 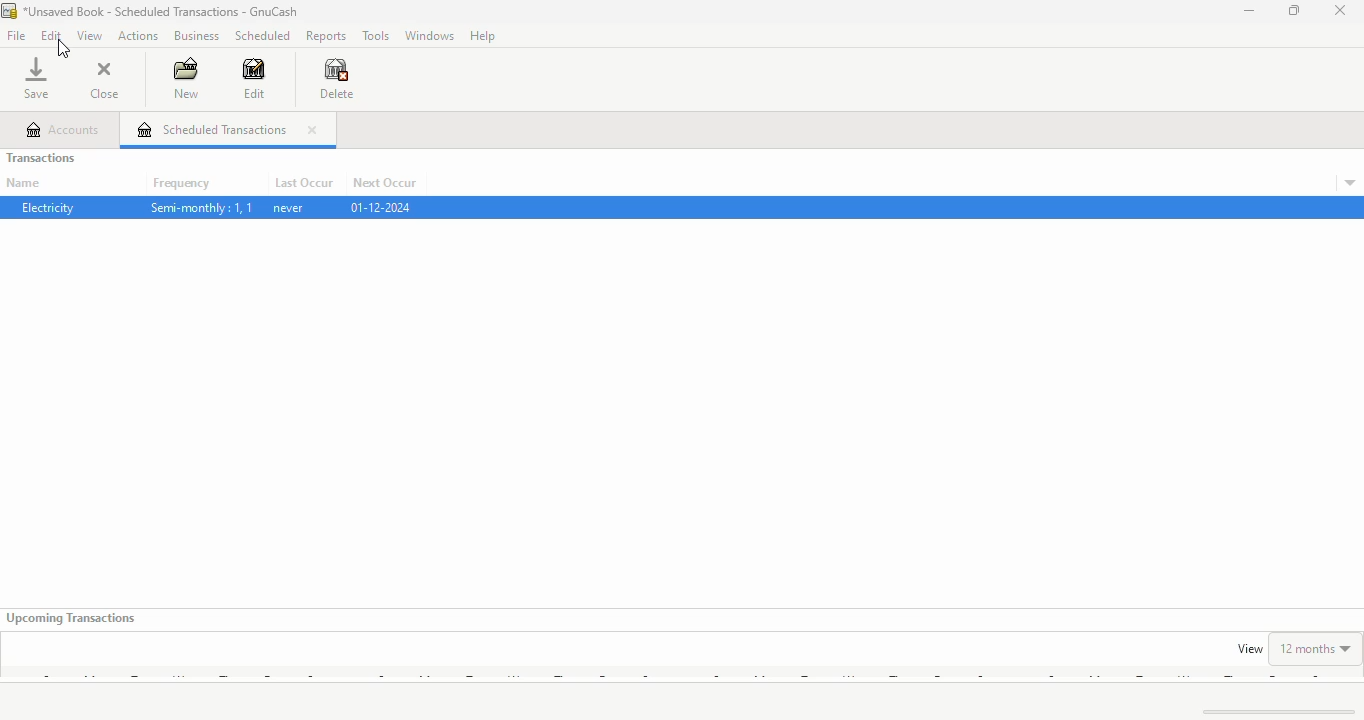 What do you see at coordinates (104, 79) in the screenshot?
I see `close` at bounding box center [104, 79].